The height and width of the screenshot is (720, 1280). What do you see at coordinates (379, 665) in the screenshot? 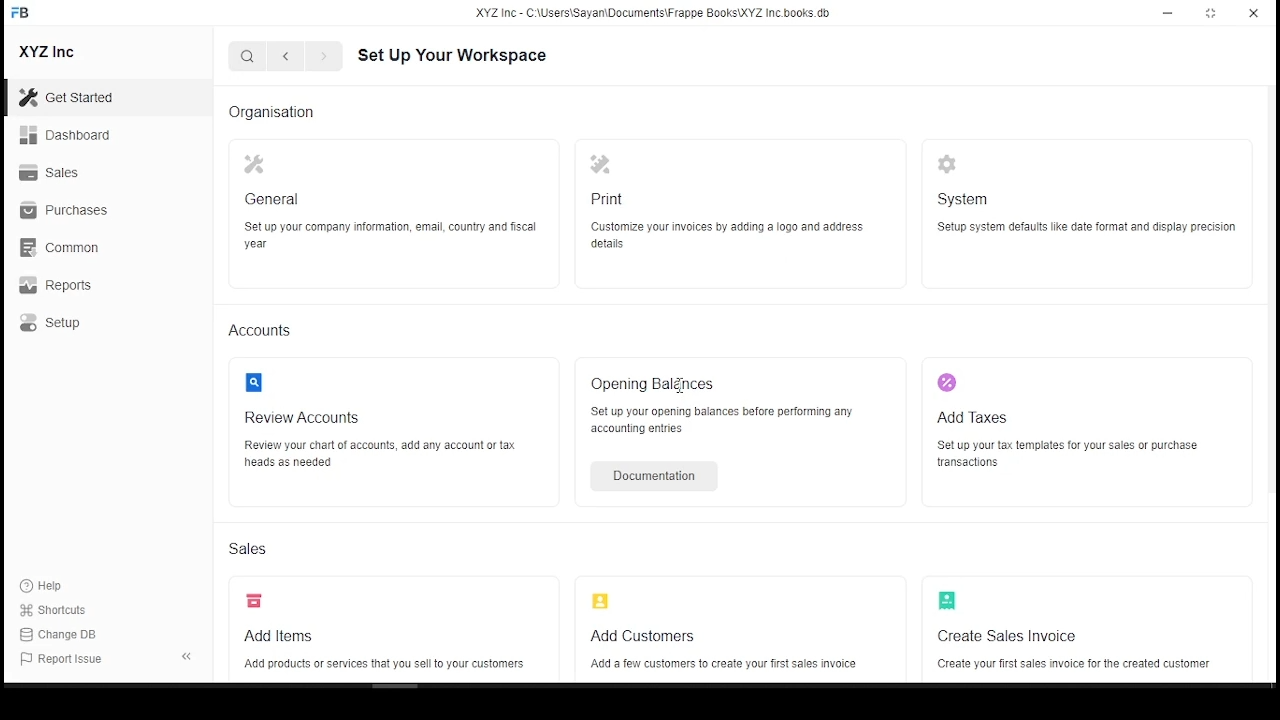
I see `add products or services that you sell to your customer` at bounding box center [379, 665].